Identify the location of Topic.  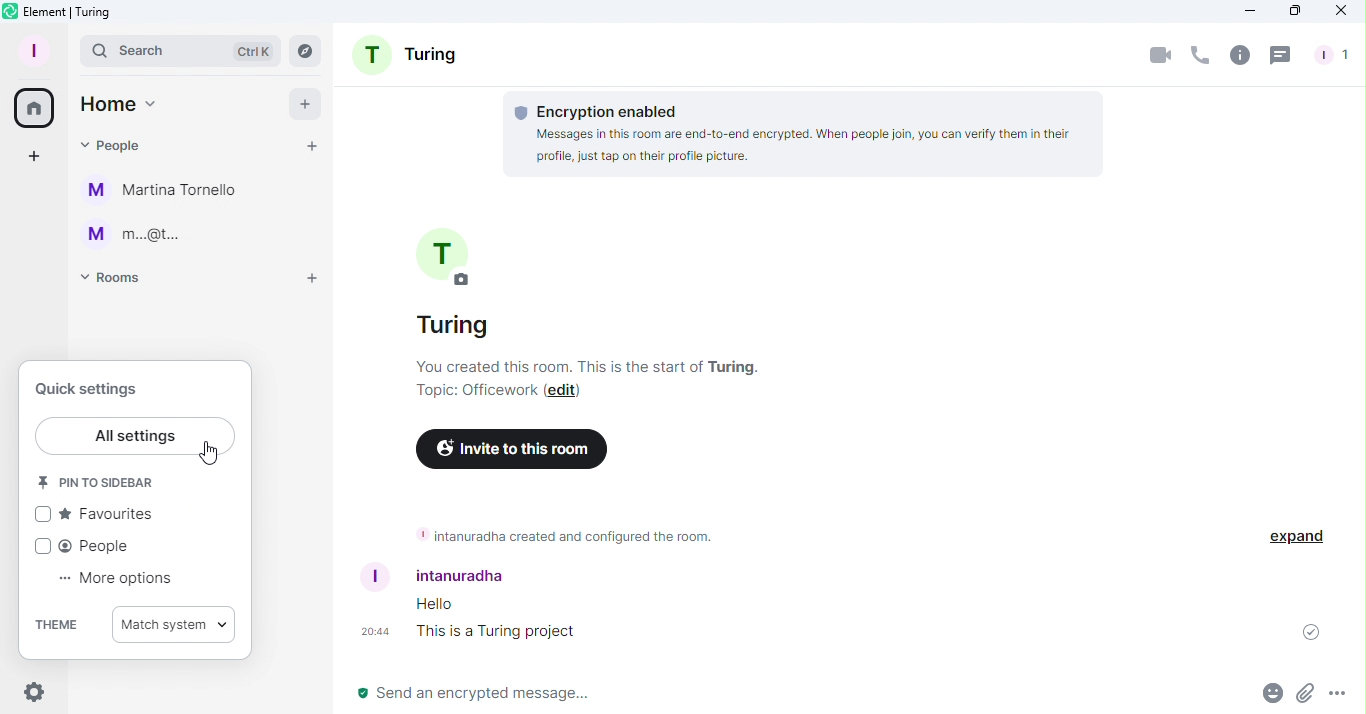
(460, 392).